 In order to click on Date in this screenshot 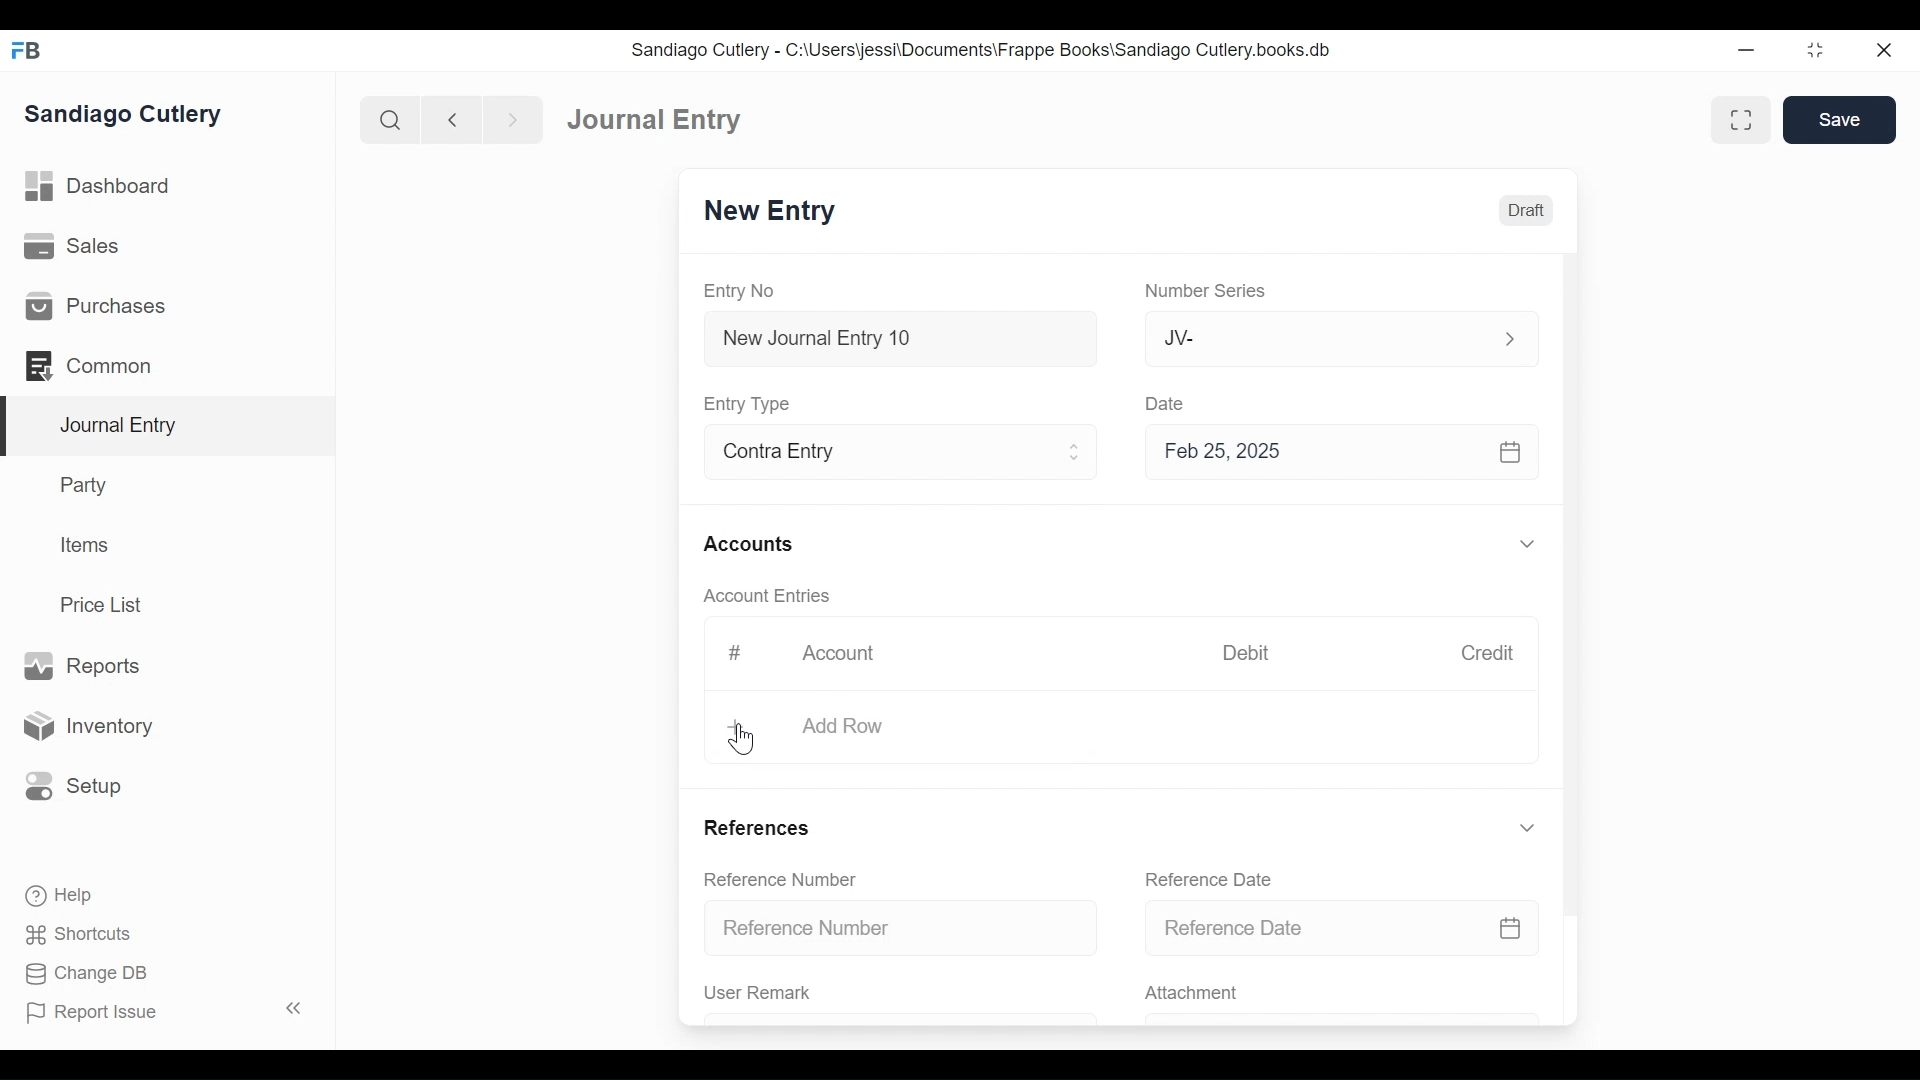, I will do `click(1168, 403)`.